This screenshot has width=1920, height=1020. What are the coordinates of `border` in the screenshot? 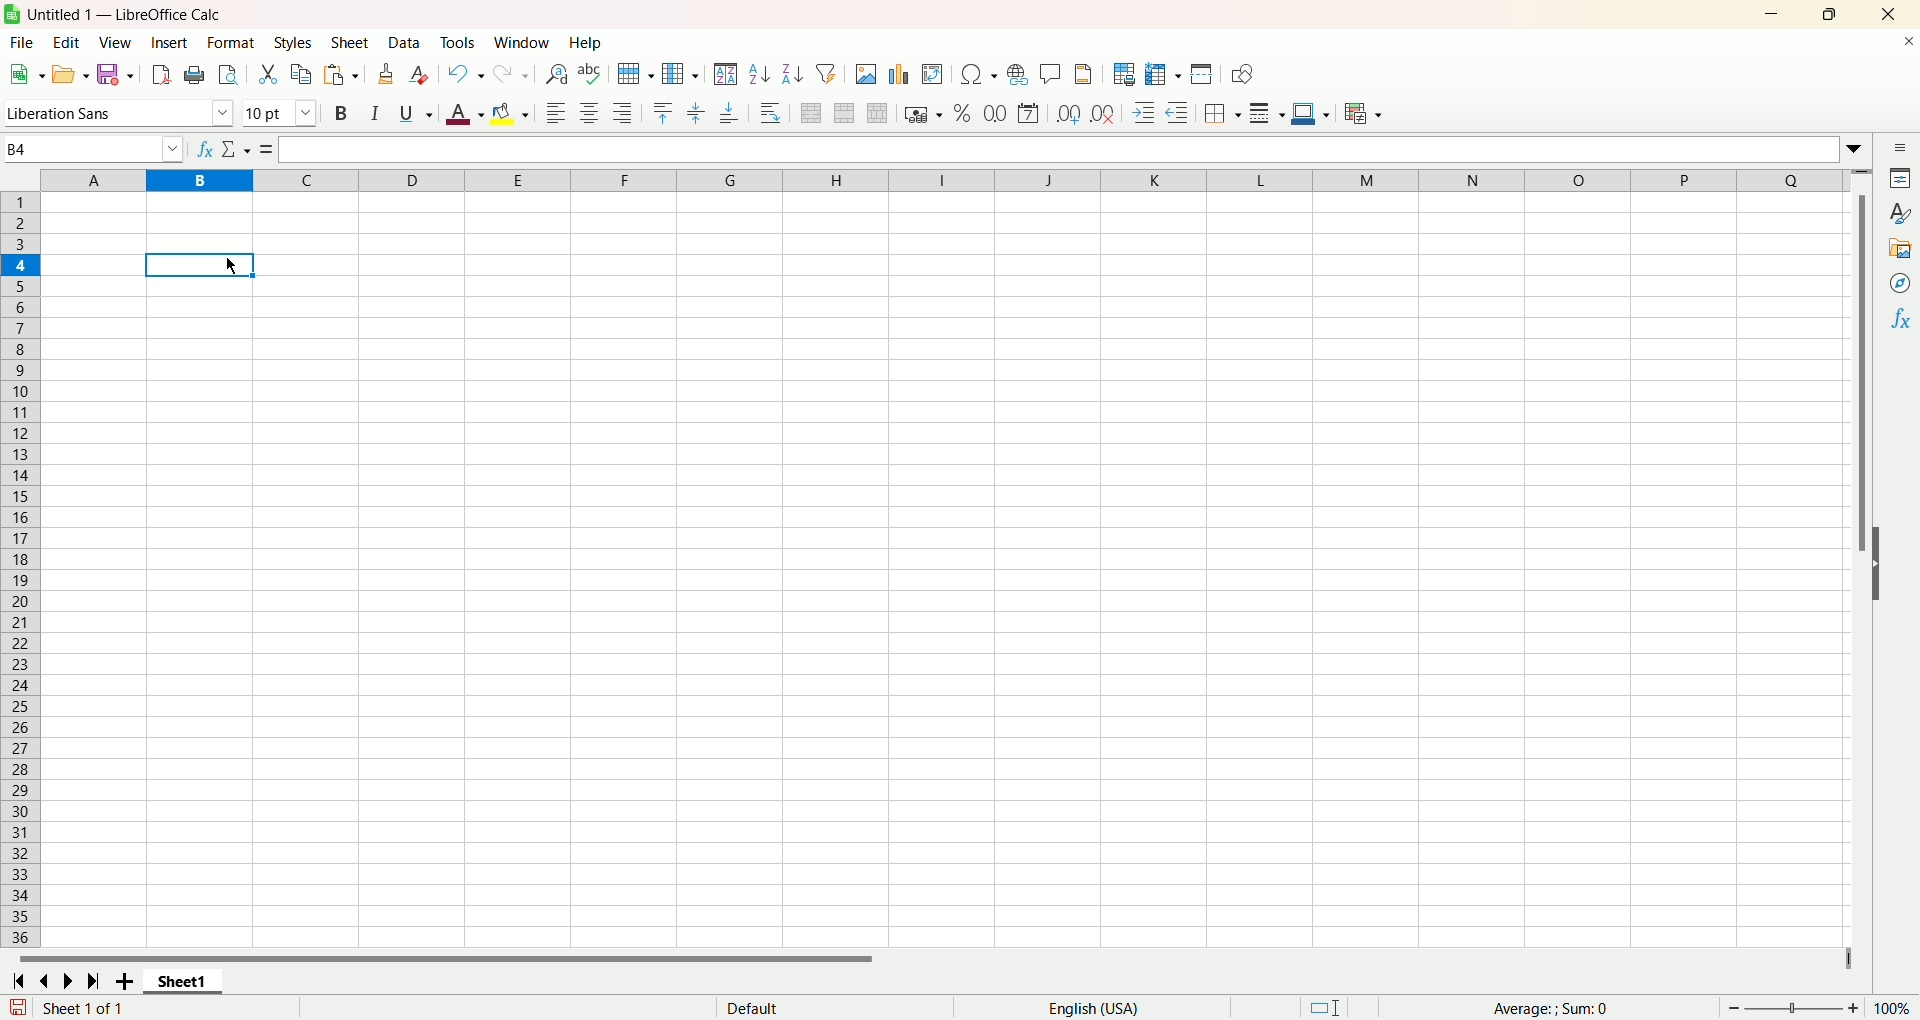 It's located at (1223, 113).